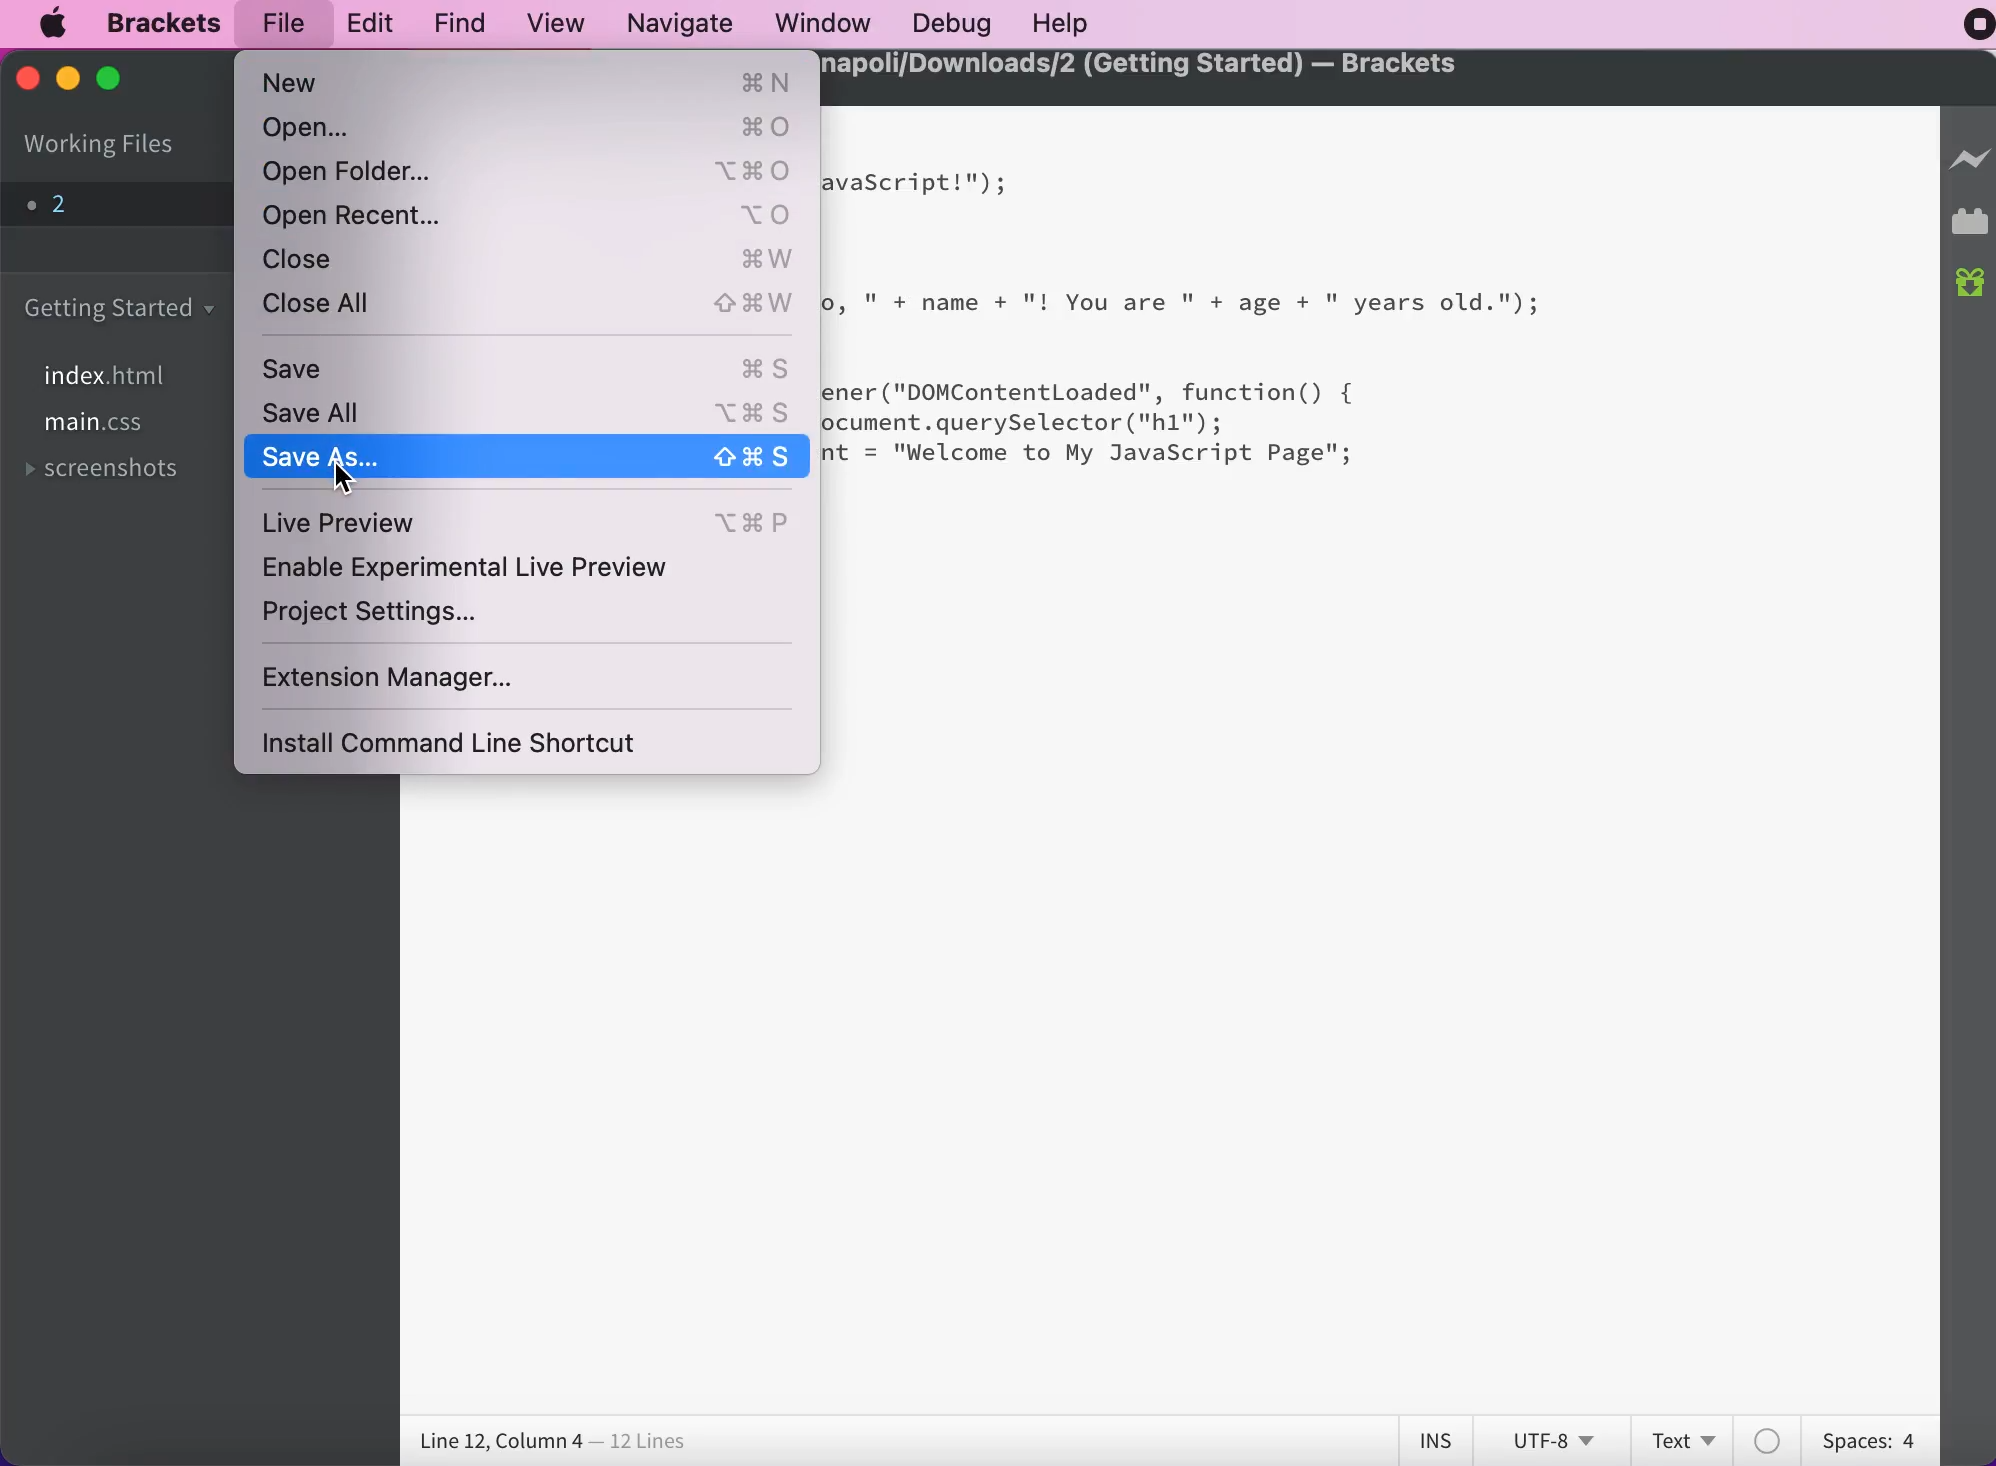  Describe the element at coordinates (949, 23) in the screenshot. I see `debug` at that location.